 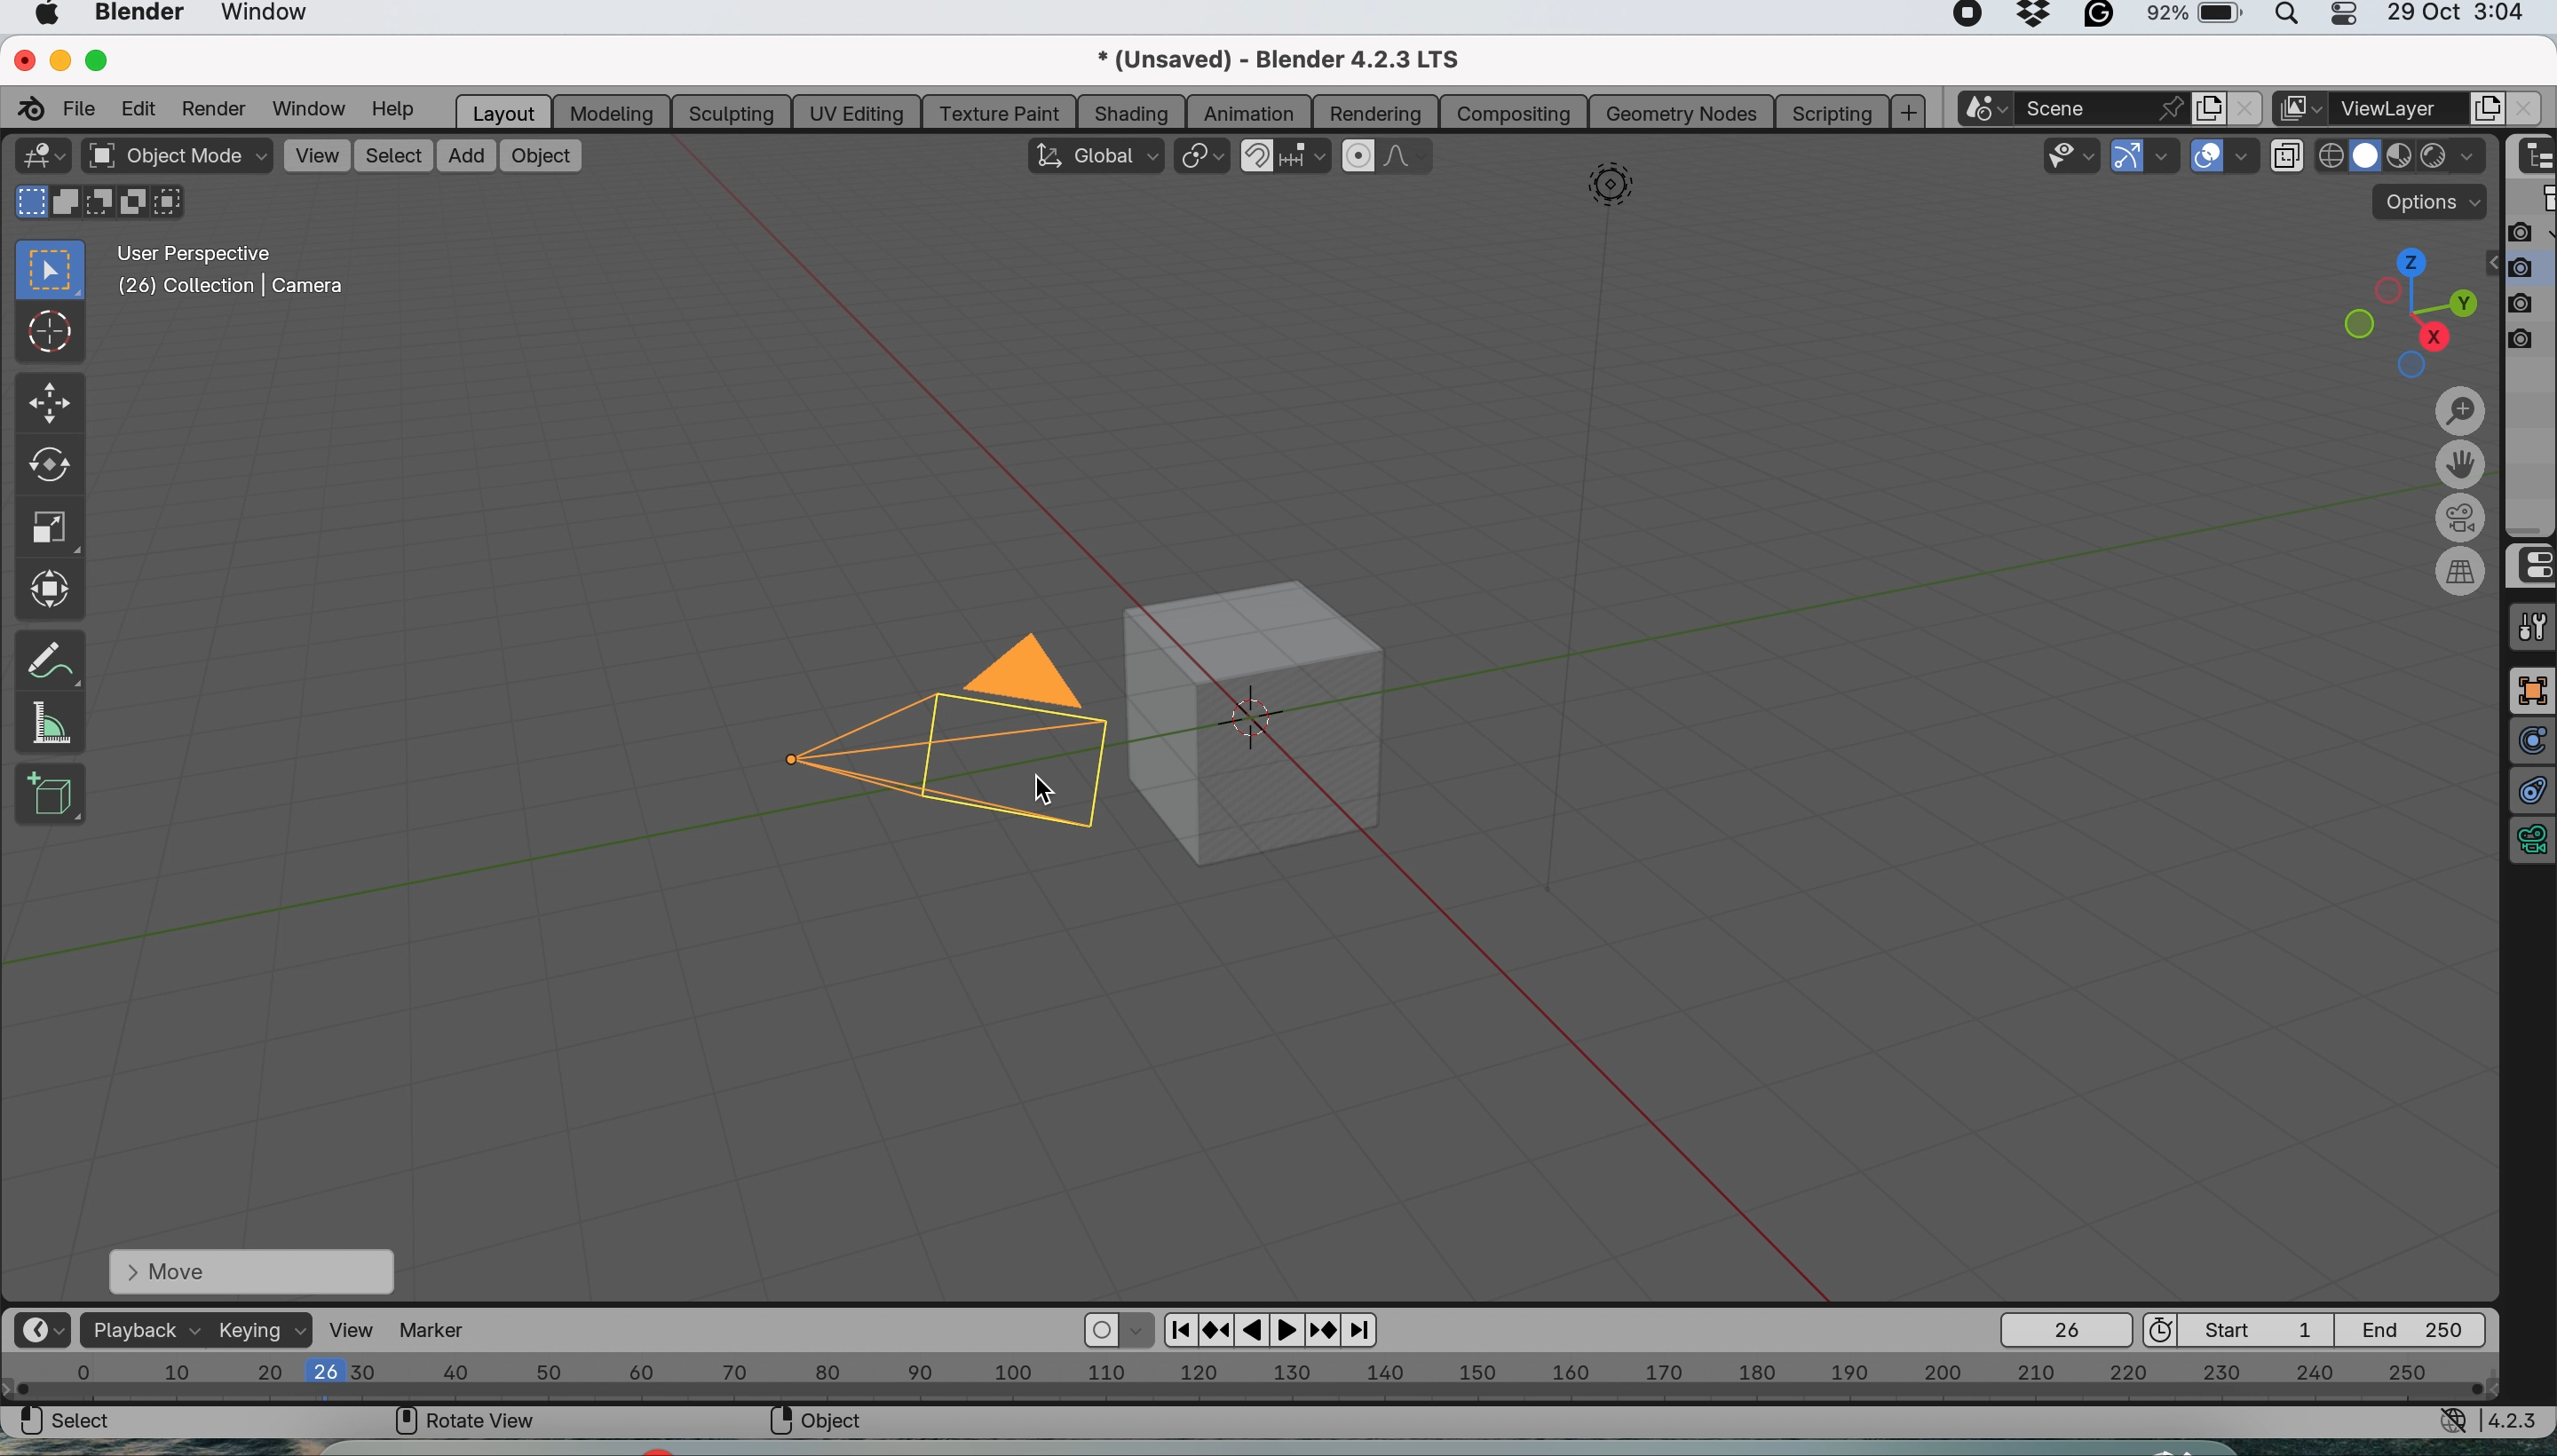 What do you see at coordinates (2128, 157) in the screenshot?
I see `show gizmos` at bounding box center [2128, 157].